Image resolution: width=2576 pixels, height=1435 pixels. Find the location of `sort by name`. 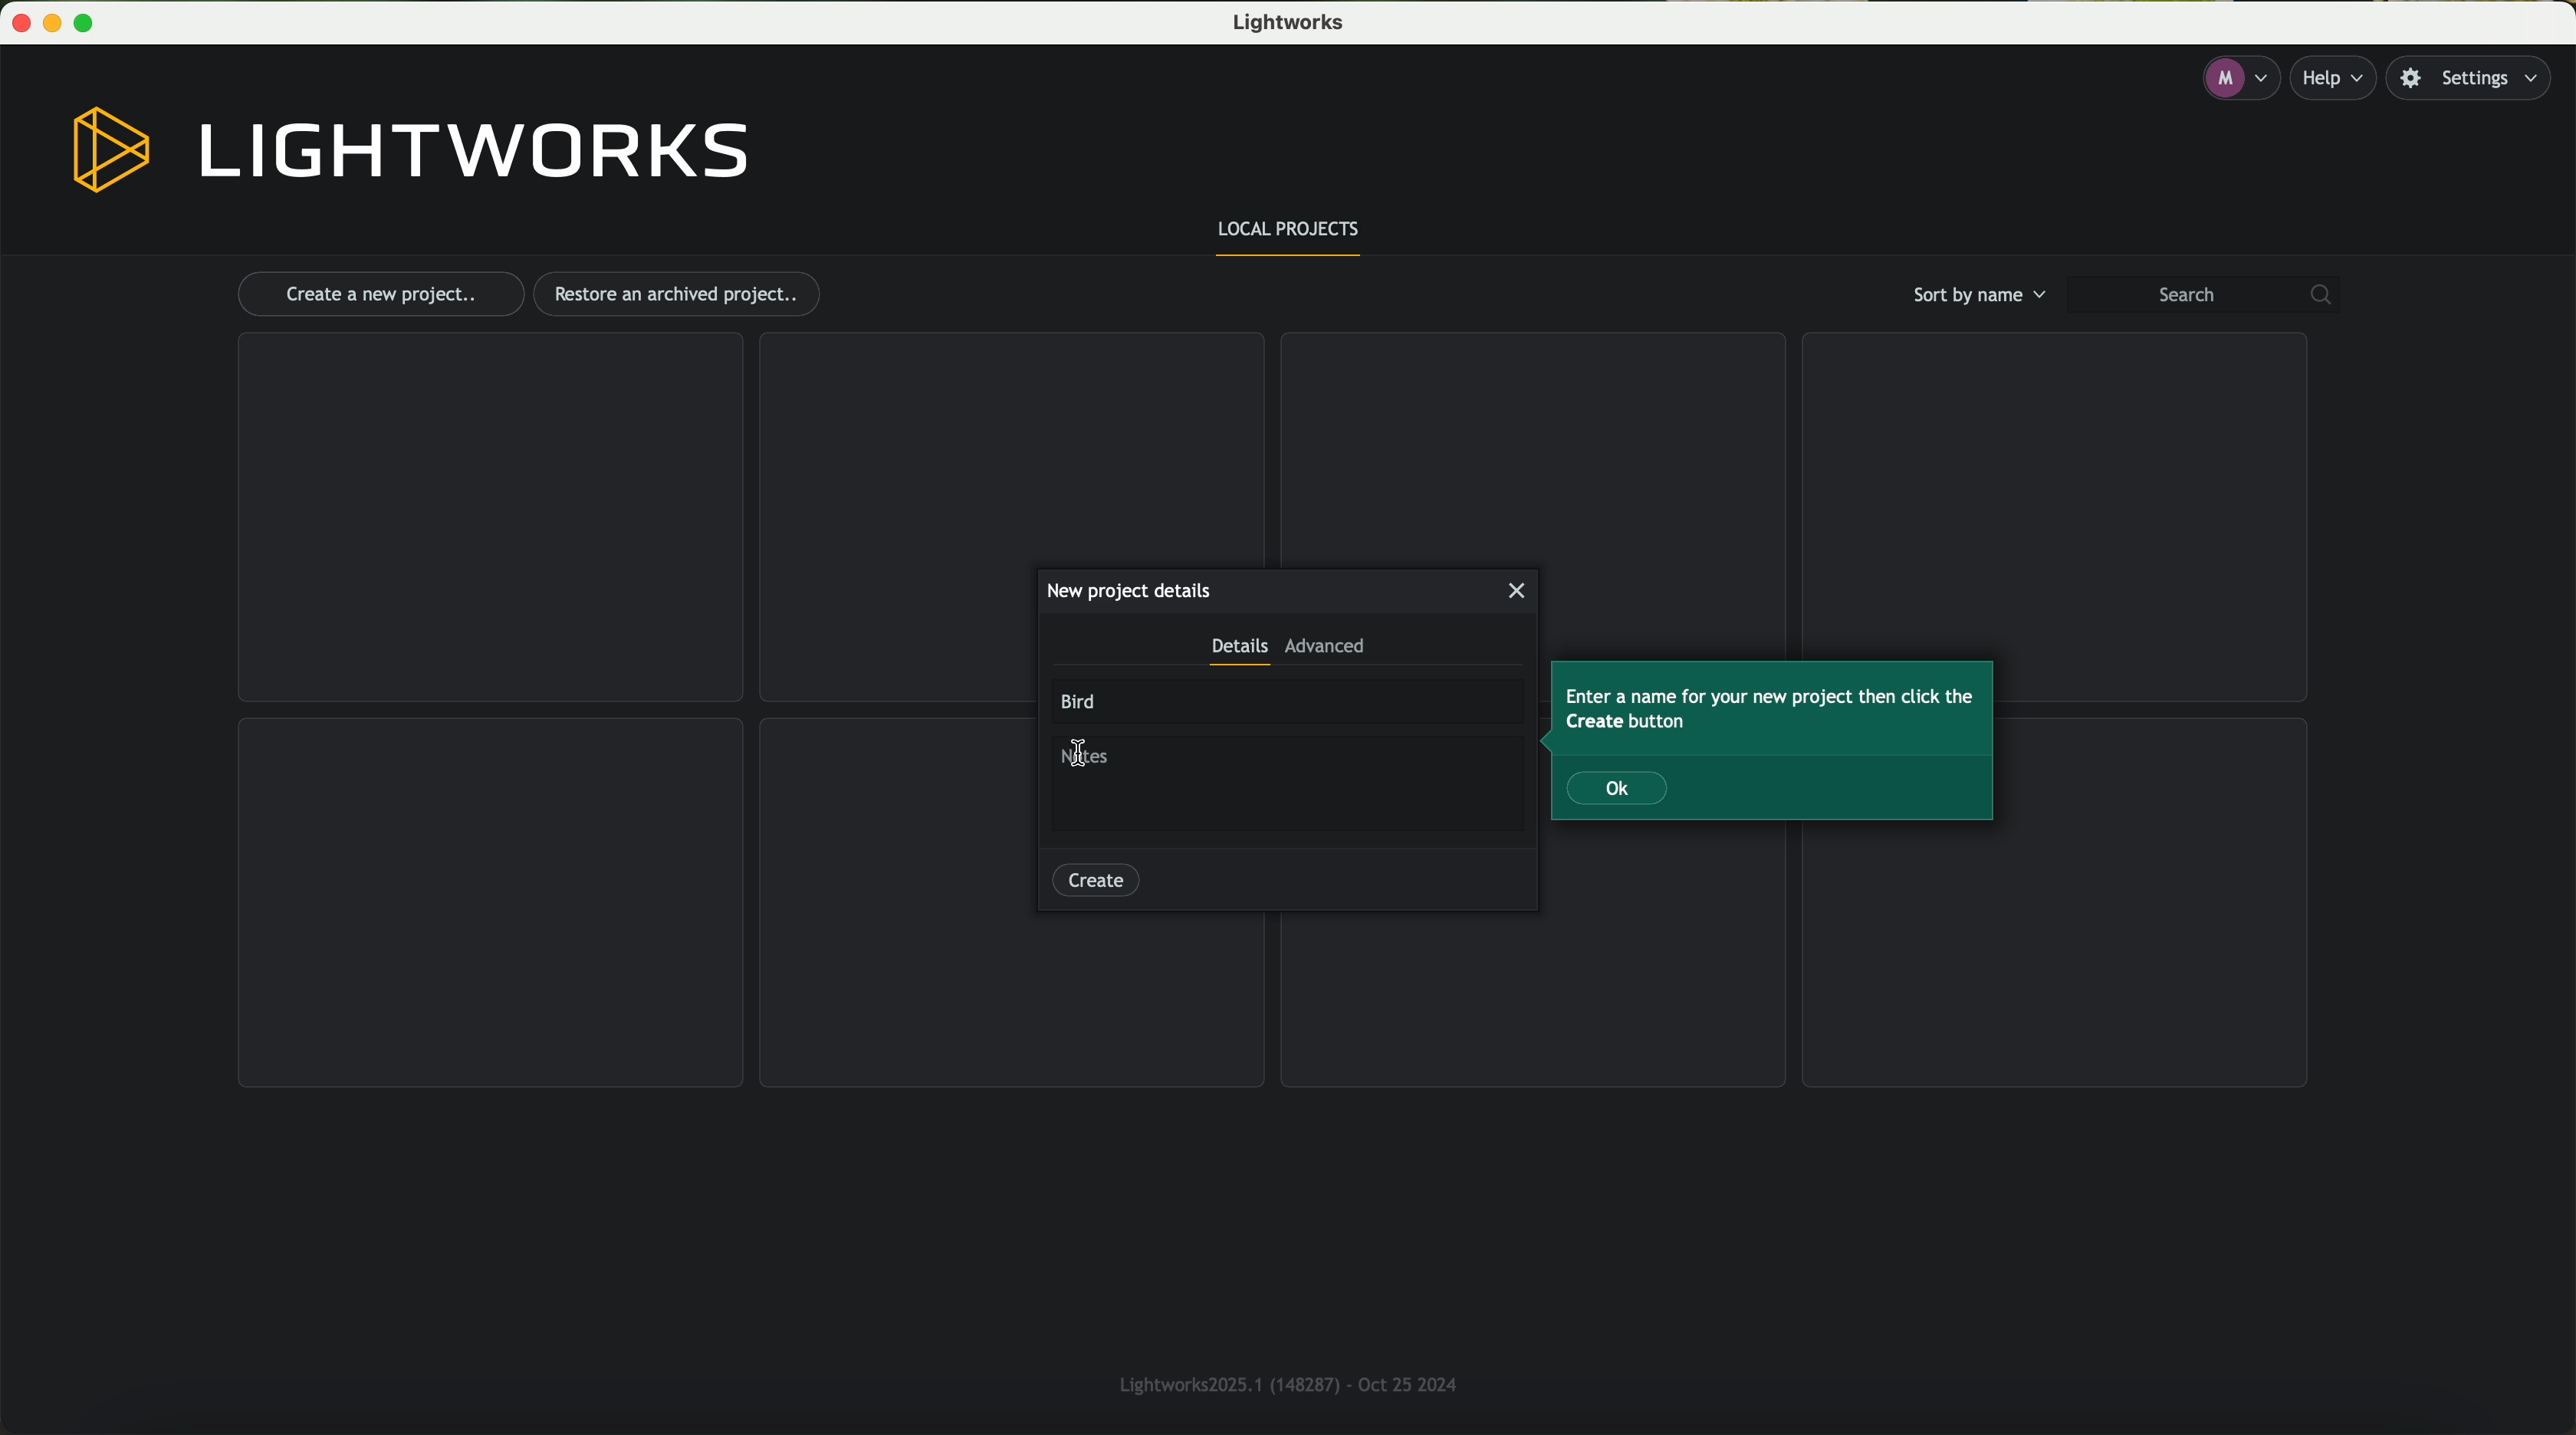

sort by name is located at coordinates (1975, 294).